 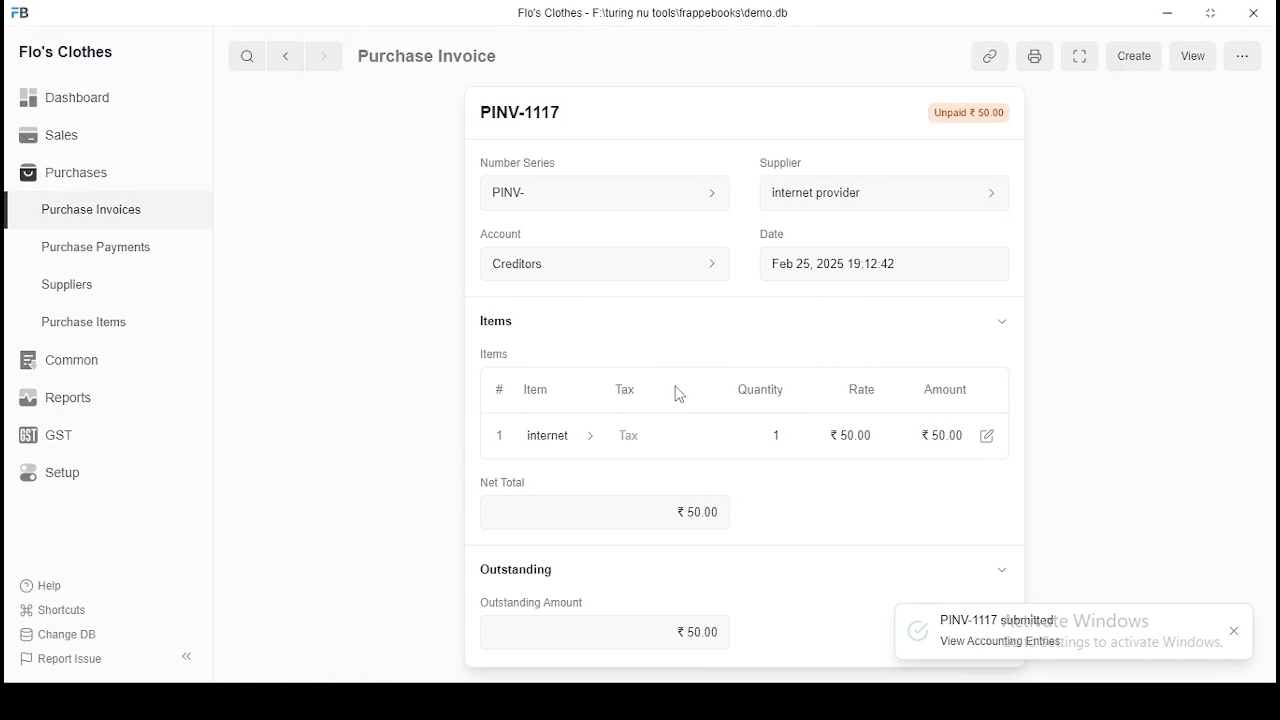 What do you see at coordinates (46, 583) in the screenshot?
I see `help` at bounding box center [46, 583].